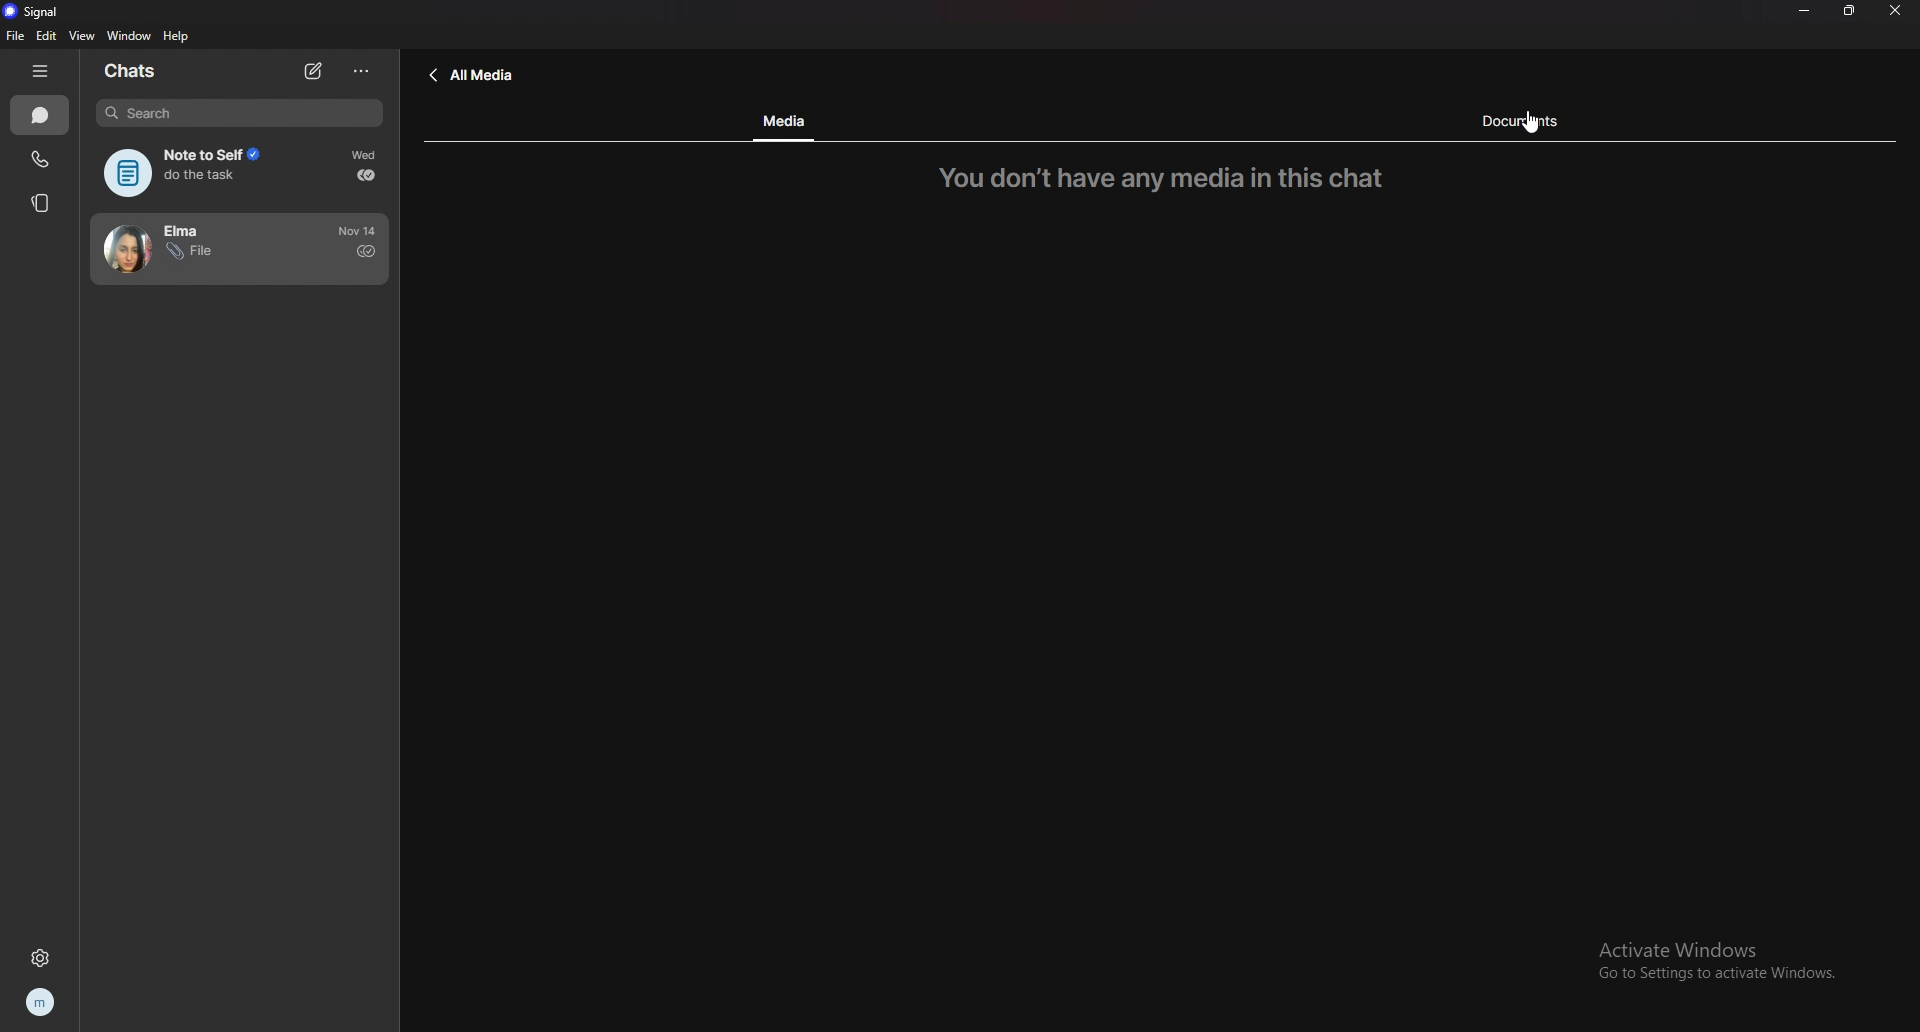 The image size is (1920, 1032). I want to click on stories, so click(42, 203).